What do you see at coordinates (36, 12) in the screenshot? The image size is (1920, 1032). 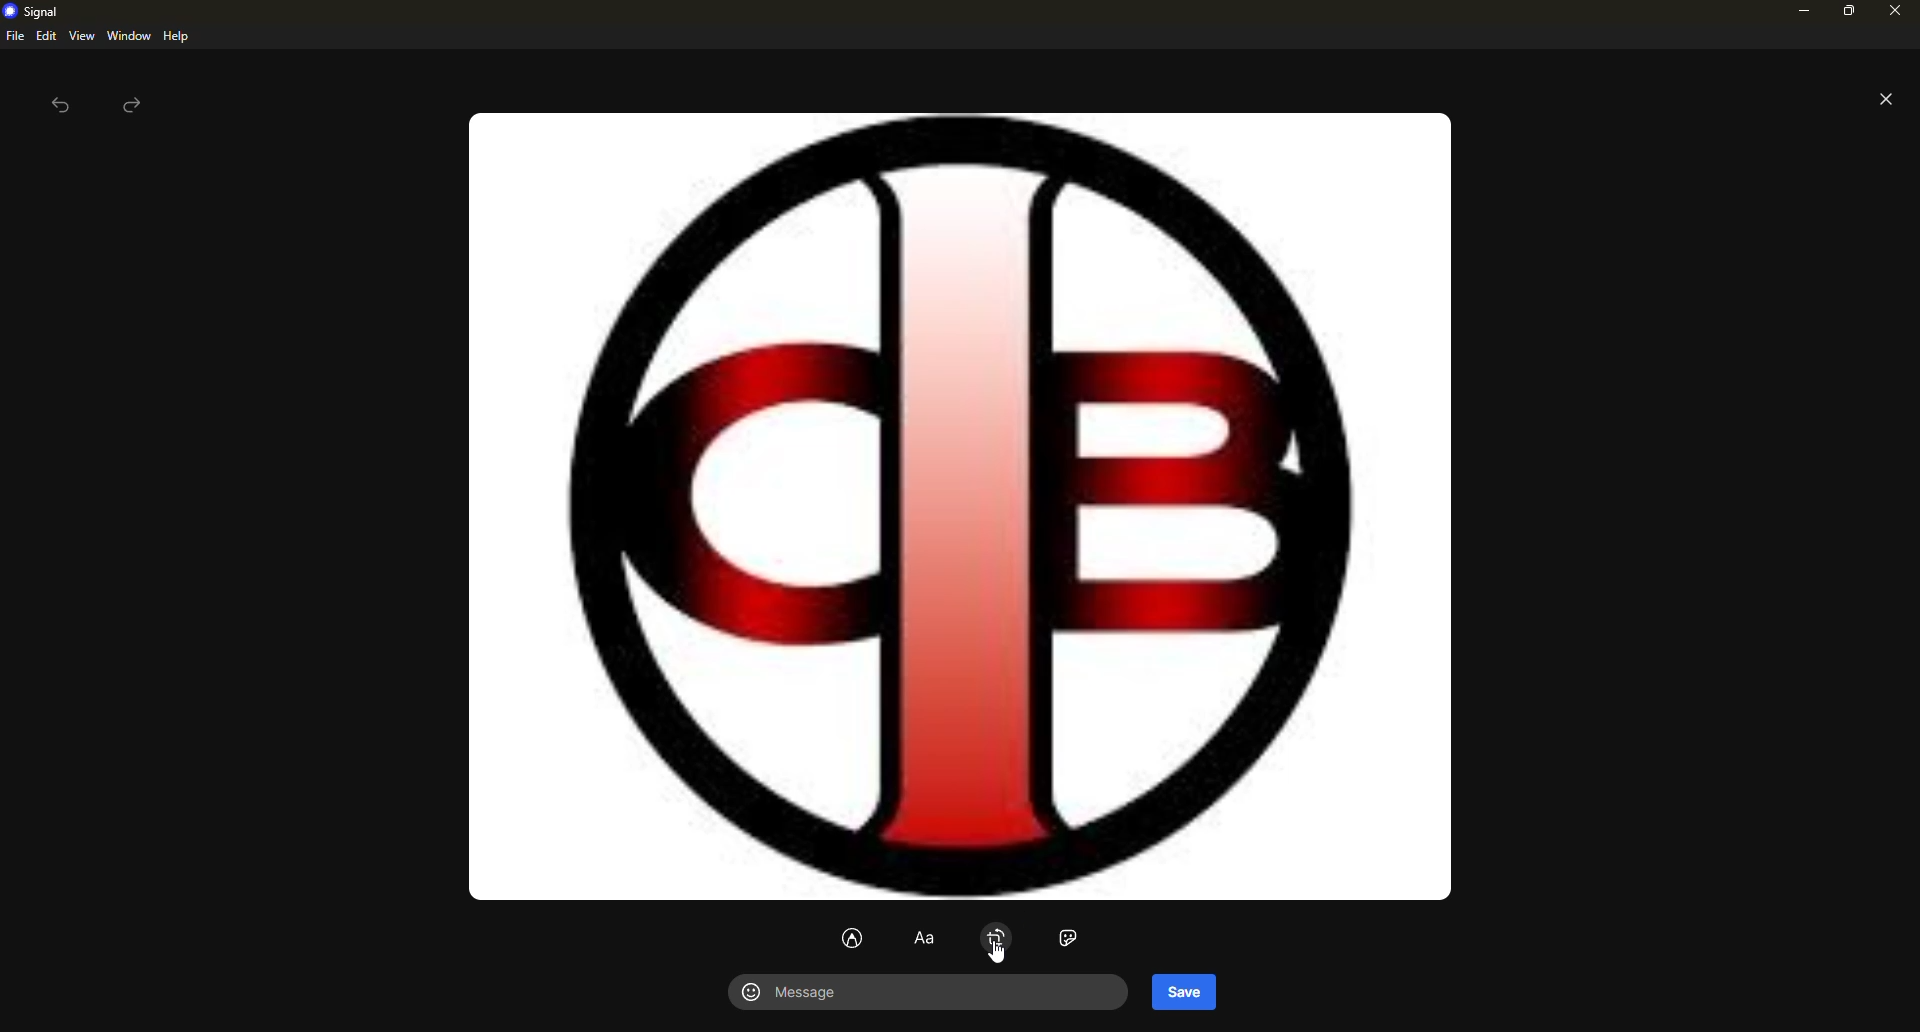 I see `signal` at bounding box center [36, 12].